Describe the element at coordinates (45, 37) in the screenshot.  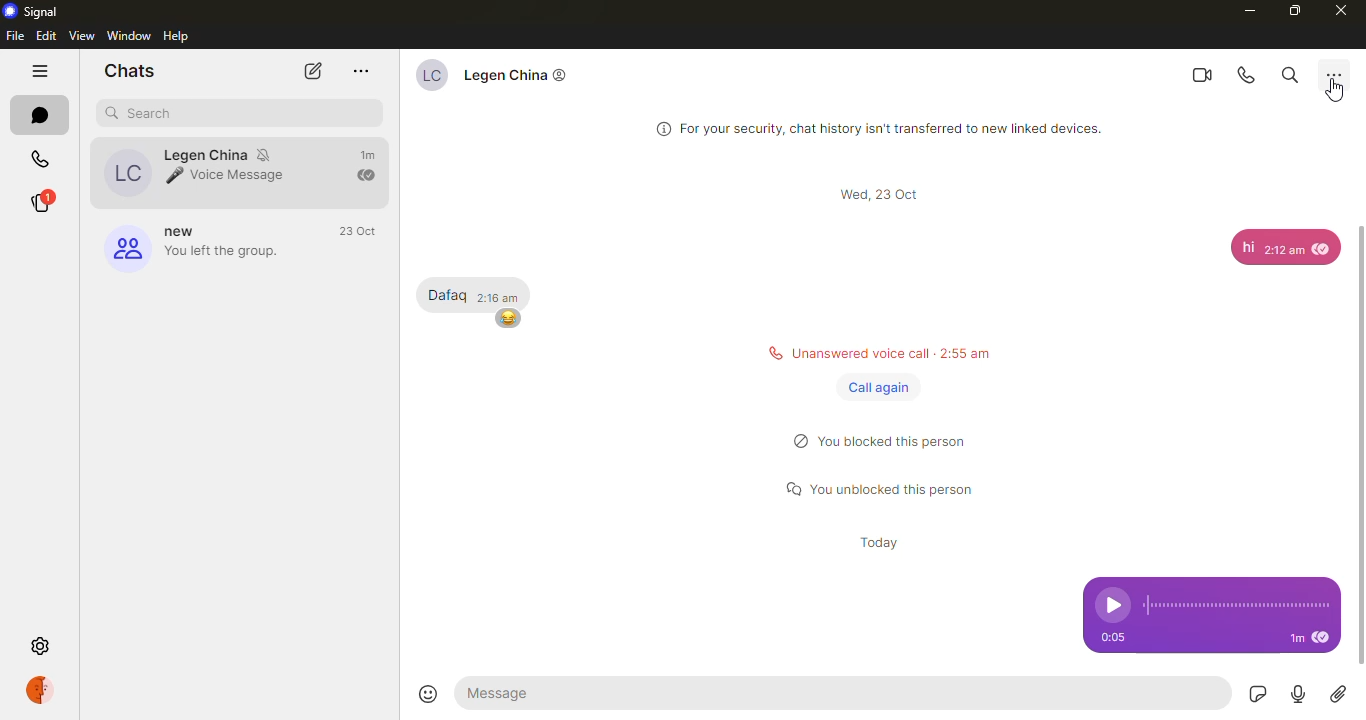
I see `edit` at that location.